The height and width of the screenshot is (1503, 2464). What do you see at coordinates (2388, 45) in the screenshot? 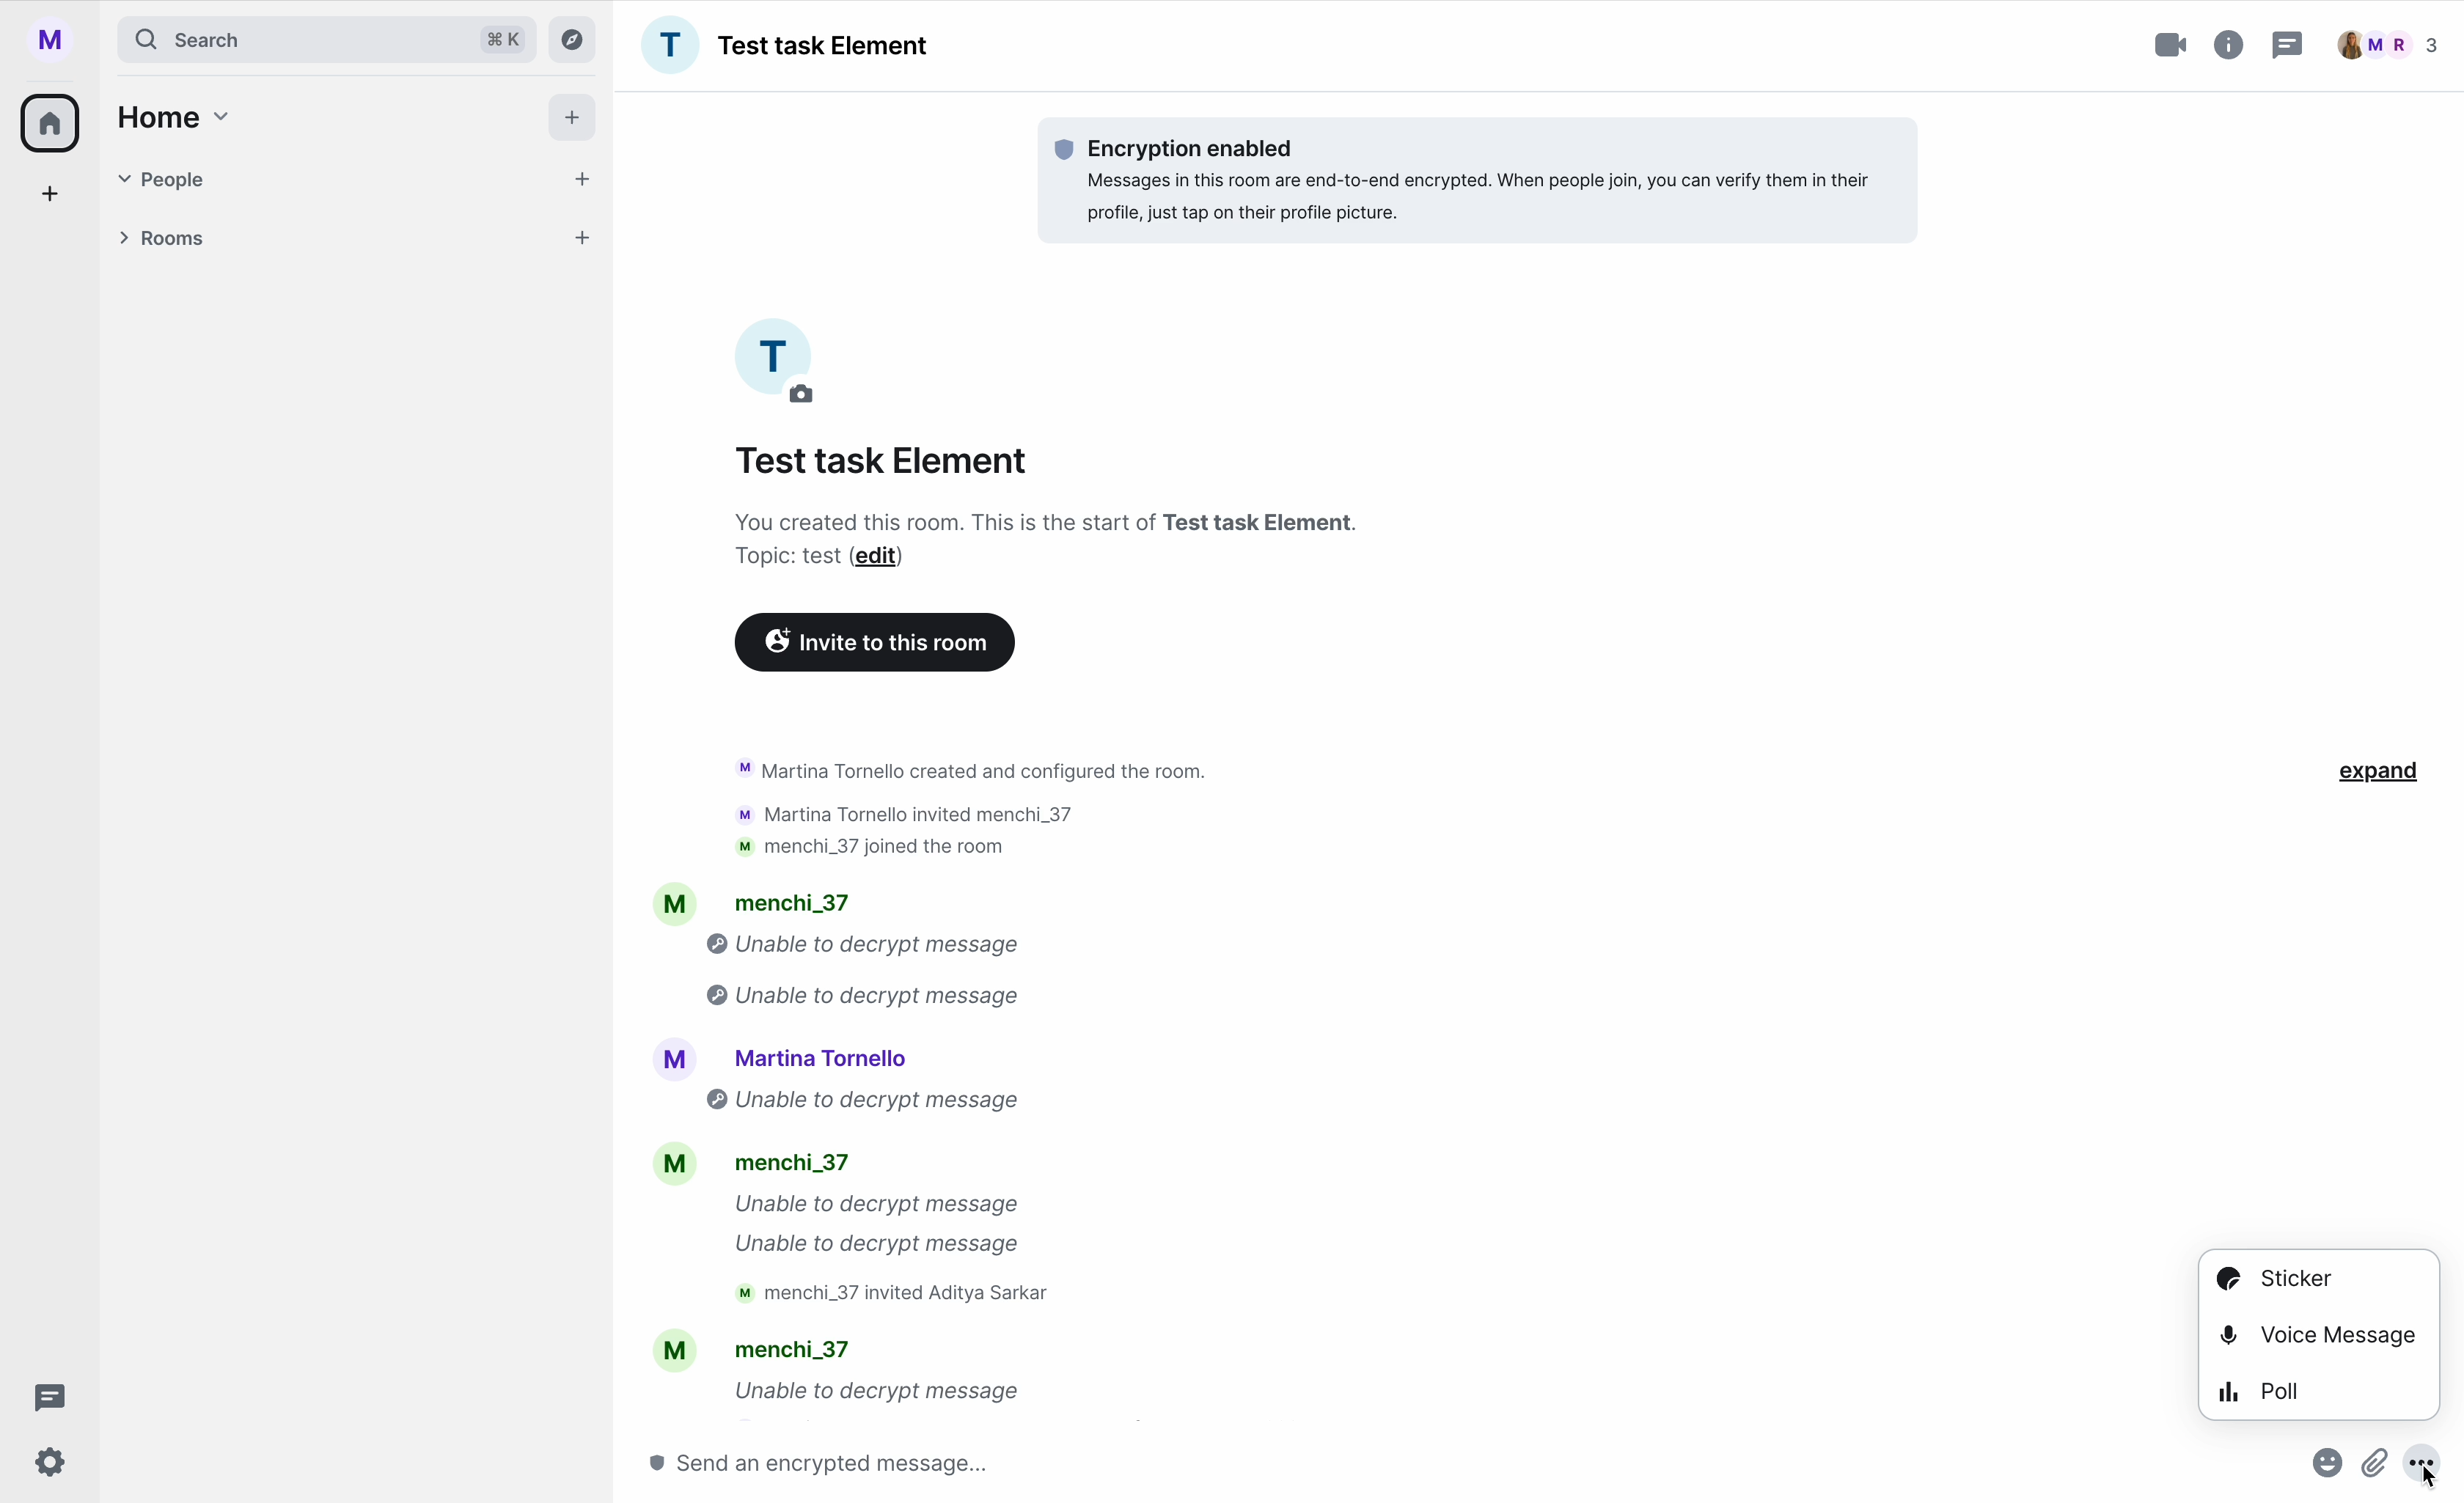
I see `people` at bounding box center [2388, 45].